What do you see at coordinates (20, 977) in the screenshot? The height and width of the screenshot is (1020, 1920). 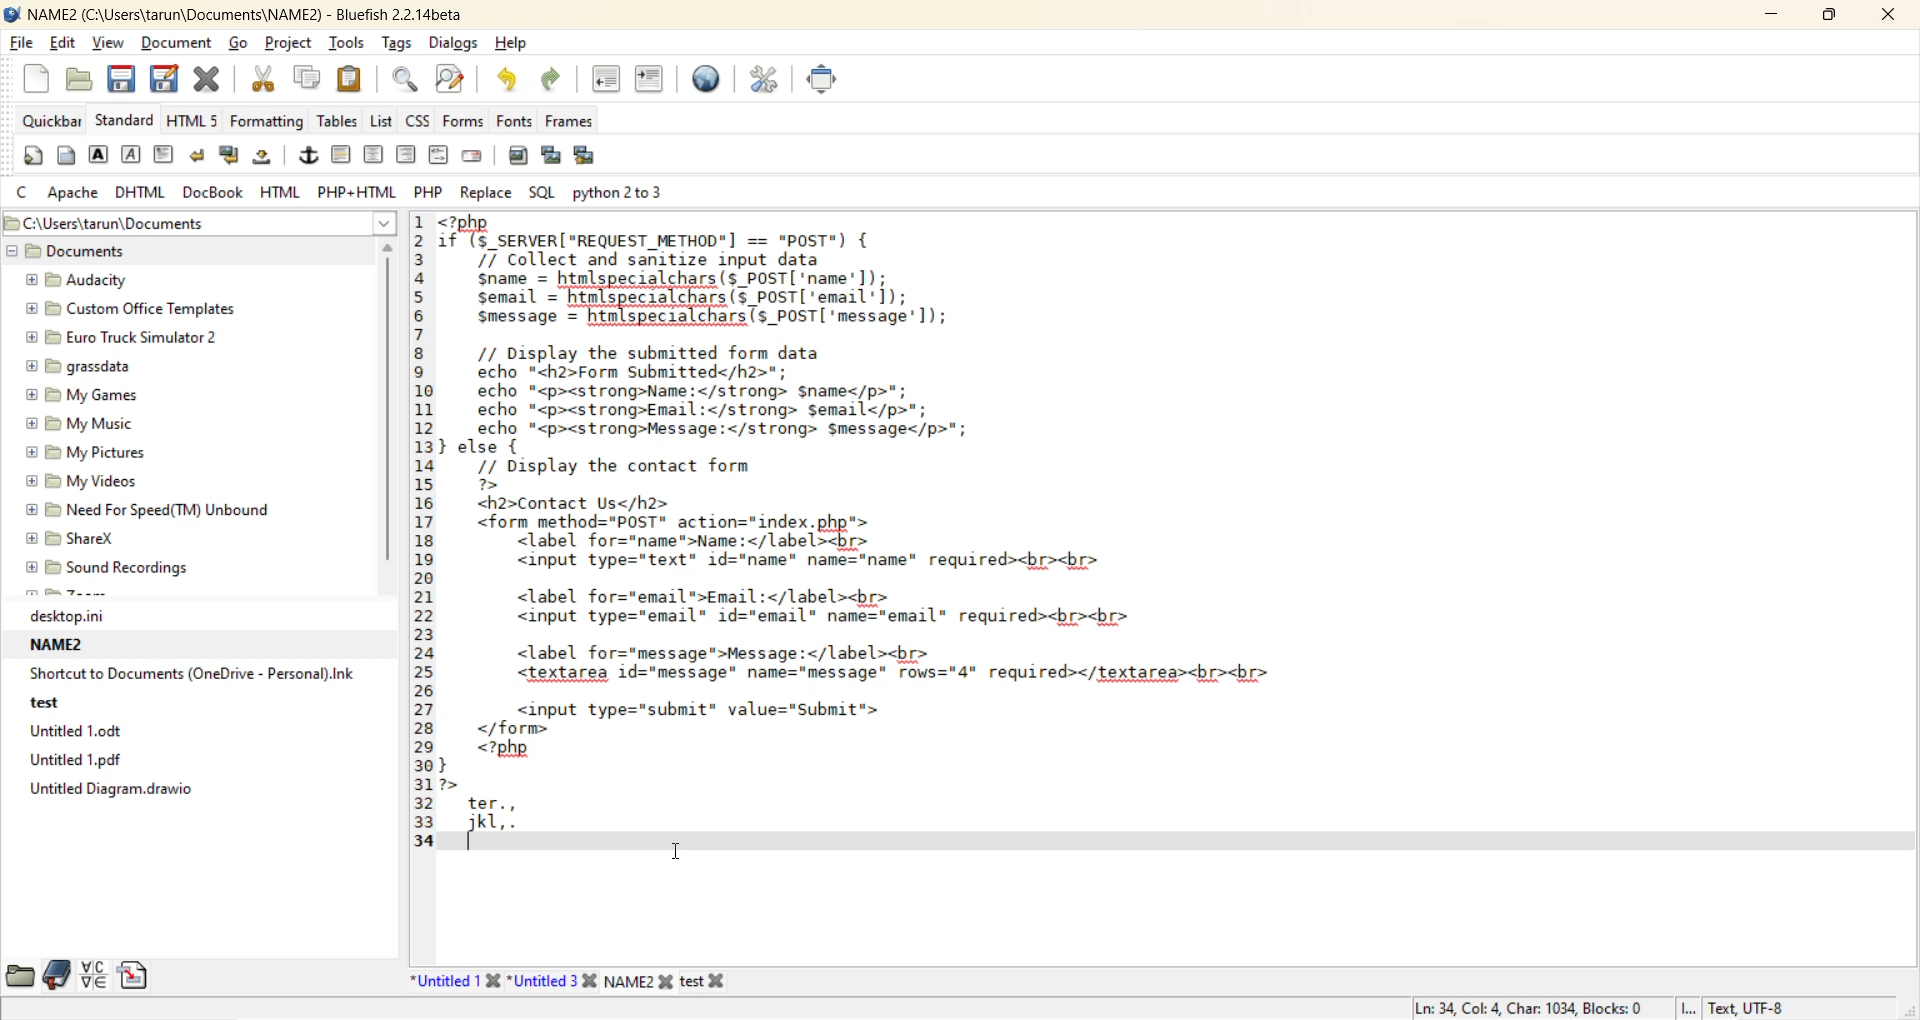 I see `file browser` at bounding box center [20, 977].